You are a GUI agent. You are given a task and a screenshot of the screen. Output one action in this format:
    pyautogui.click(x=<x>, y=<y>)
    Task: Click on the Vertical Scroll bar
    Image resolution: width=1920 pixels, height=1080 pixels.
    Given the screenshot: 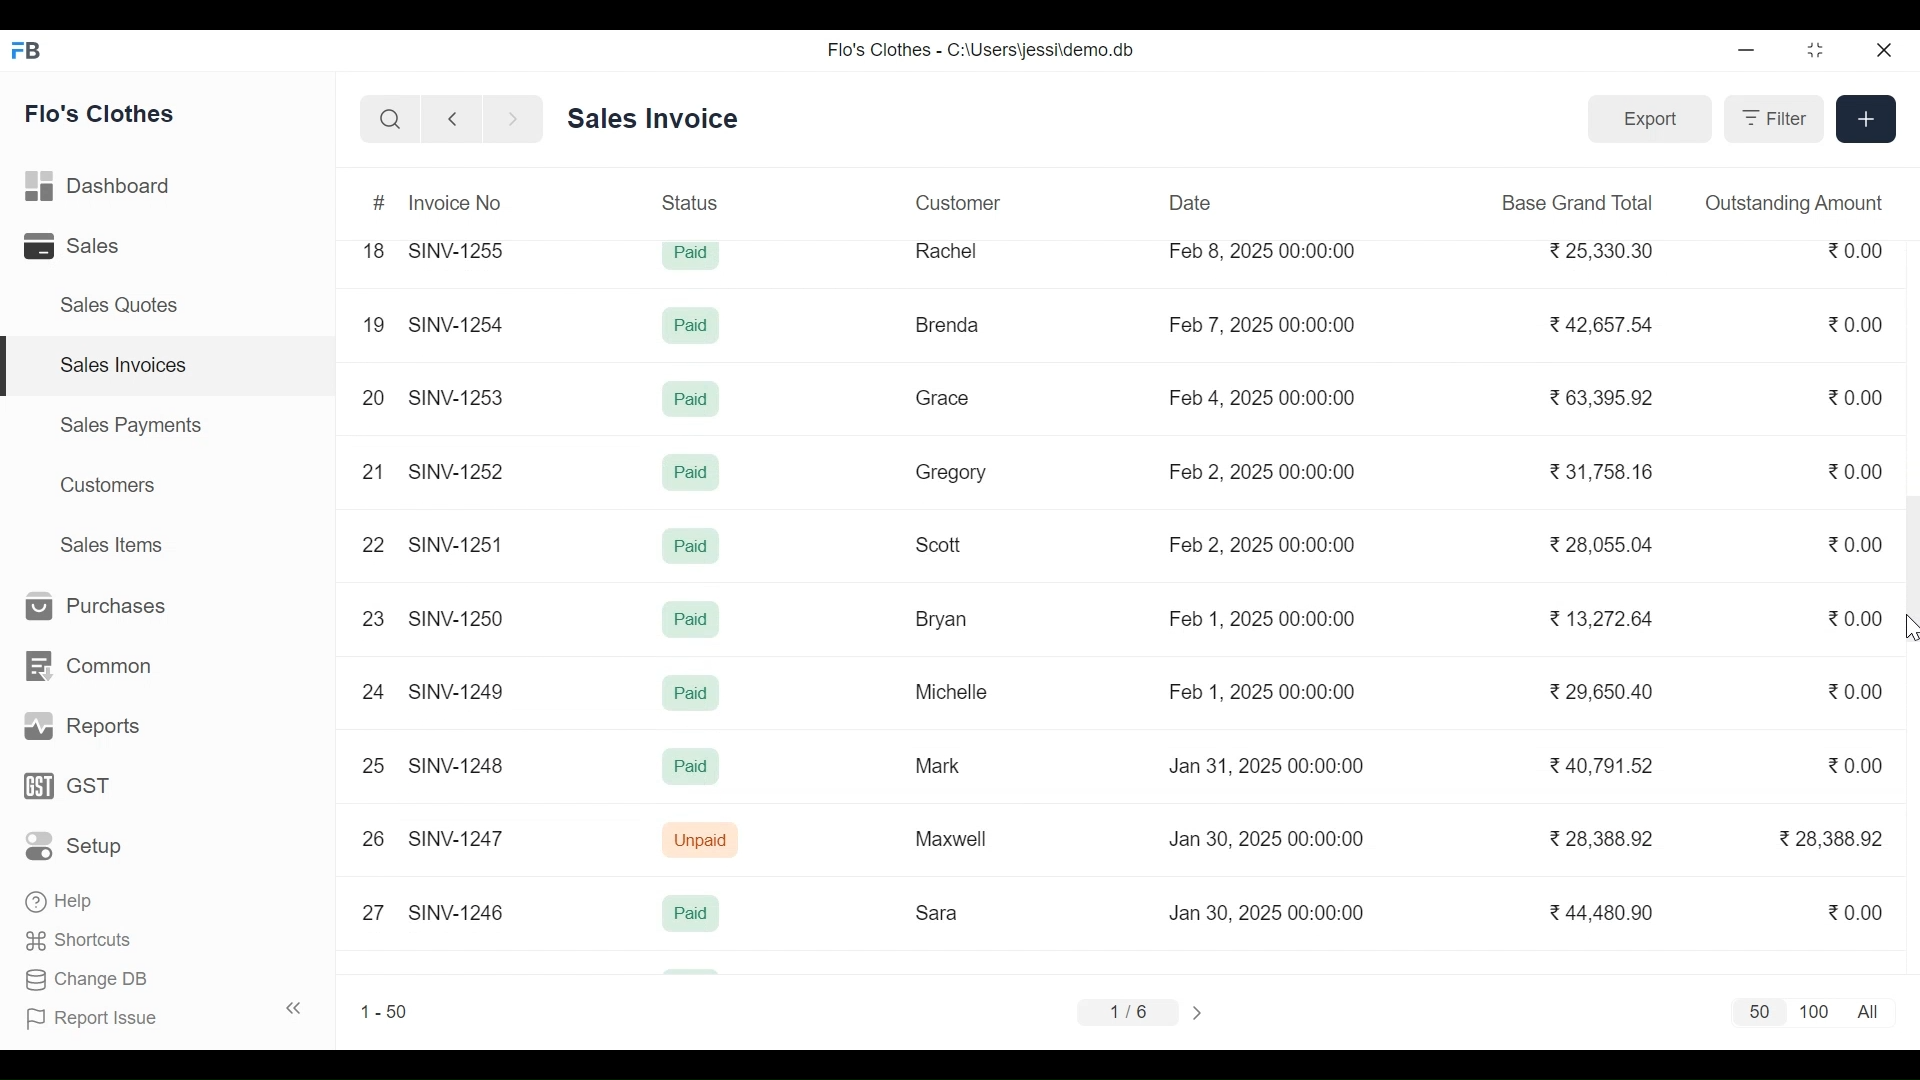 What is the action you would take?
    pyautogui.click(x=1908, y=565)
    